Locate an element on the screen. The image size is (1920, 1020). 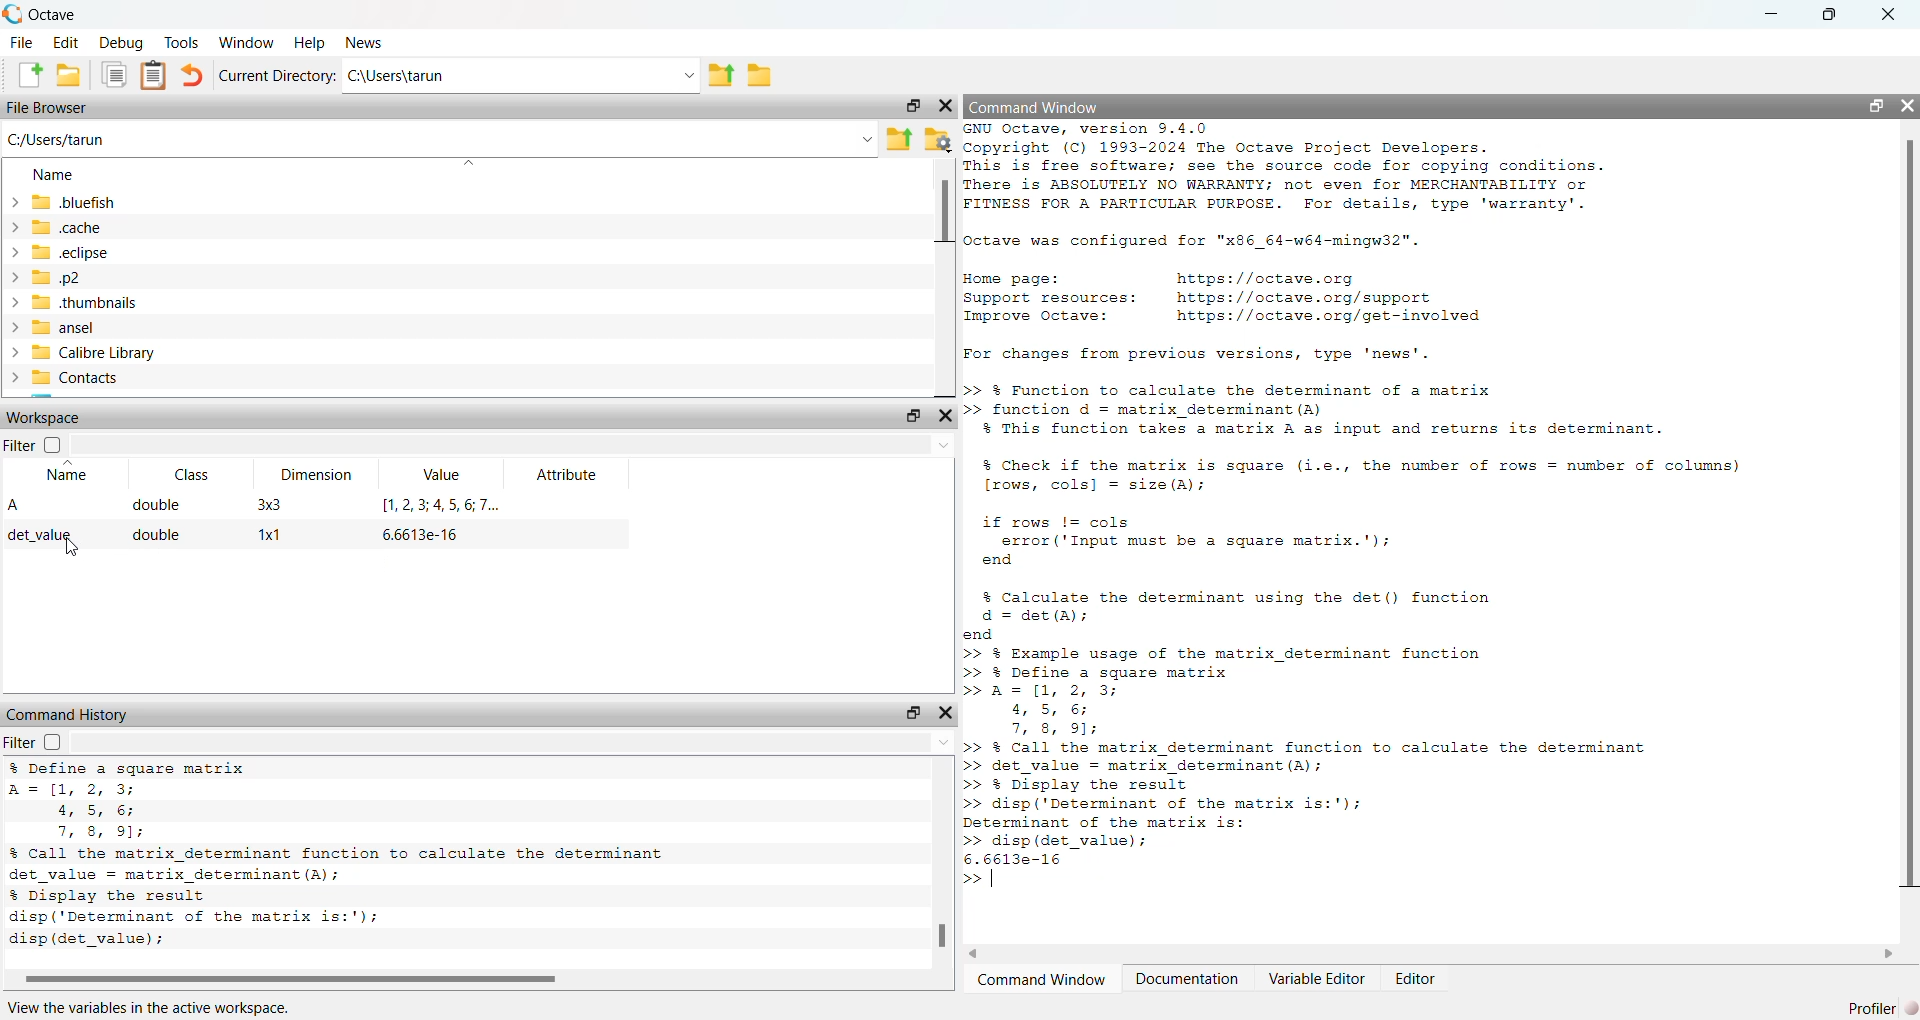
file browser is located at coordinates (49, 107).